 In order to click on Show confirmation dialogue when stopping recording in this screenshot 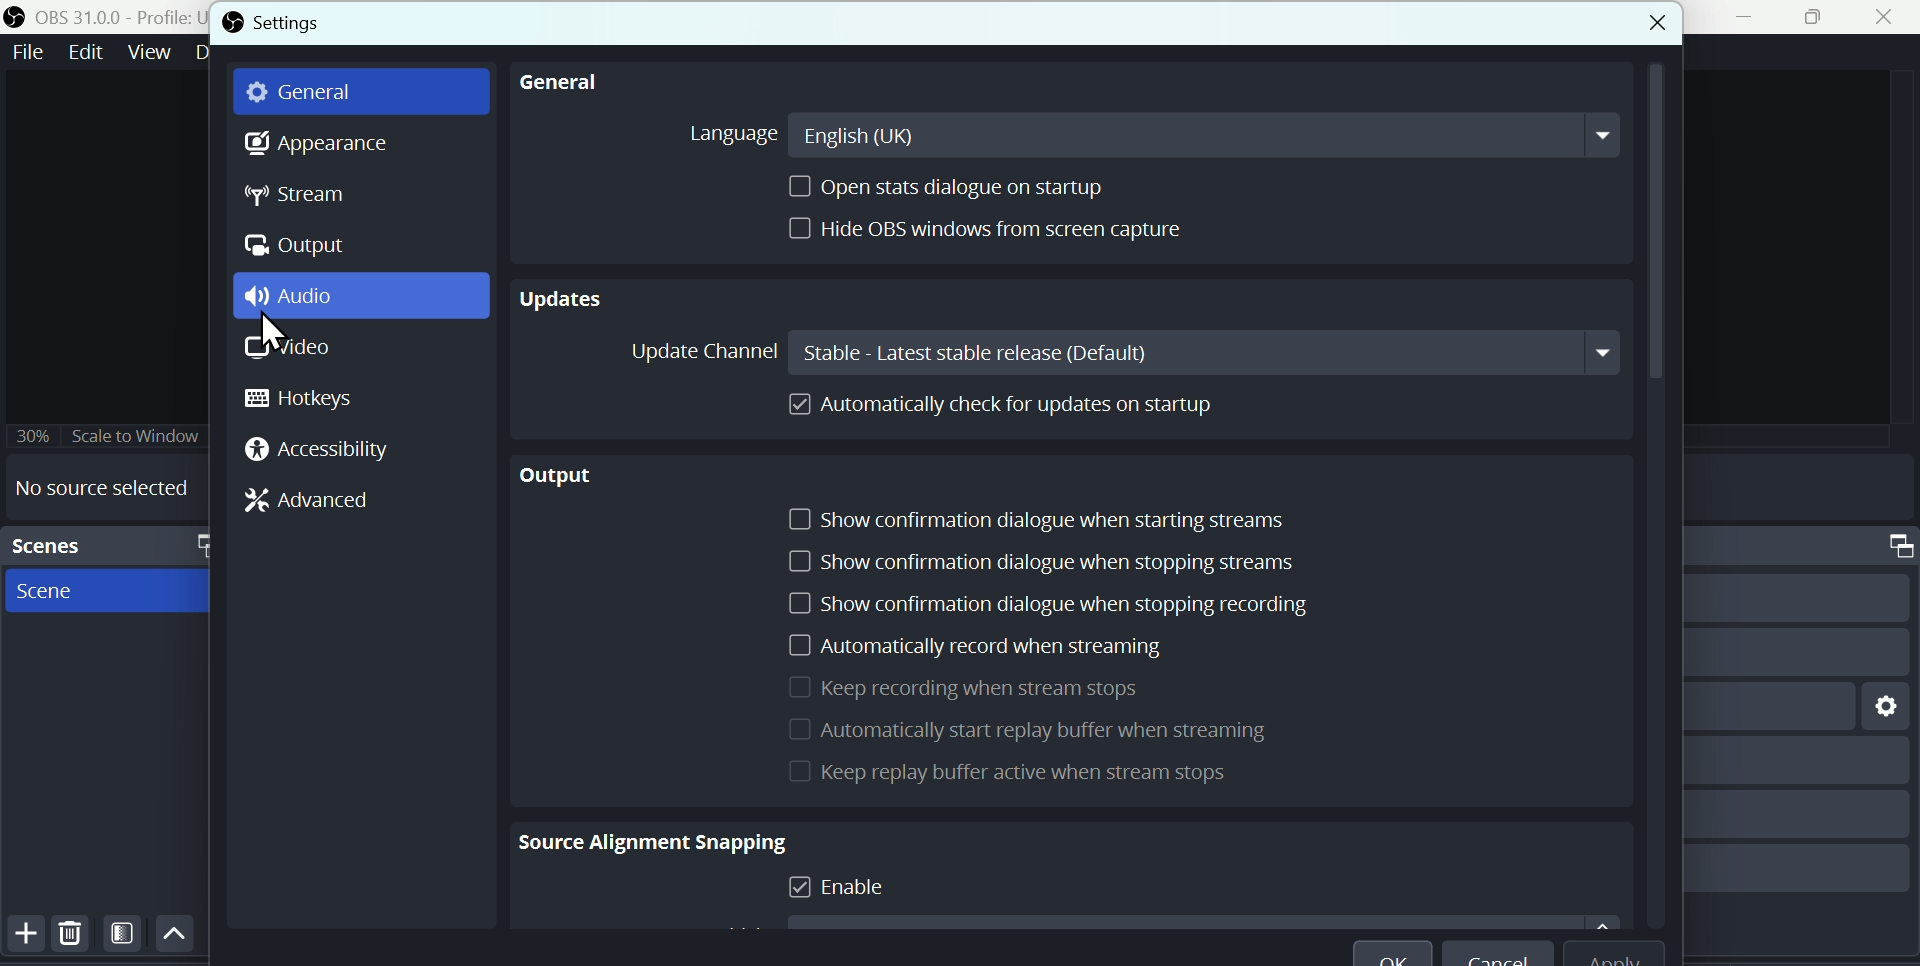, I will do `click(1062, 602)`.